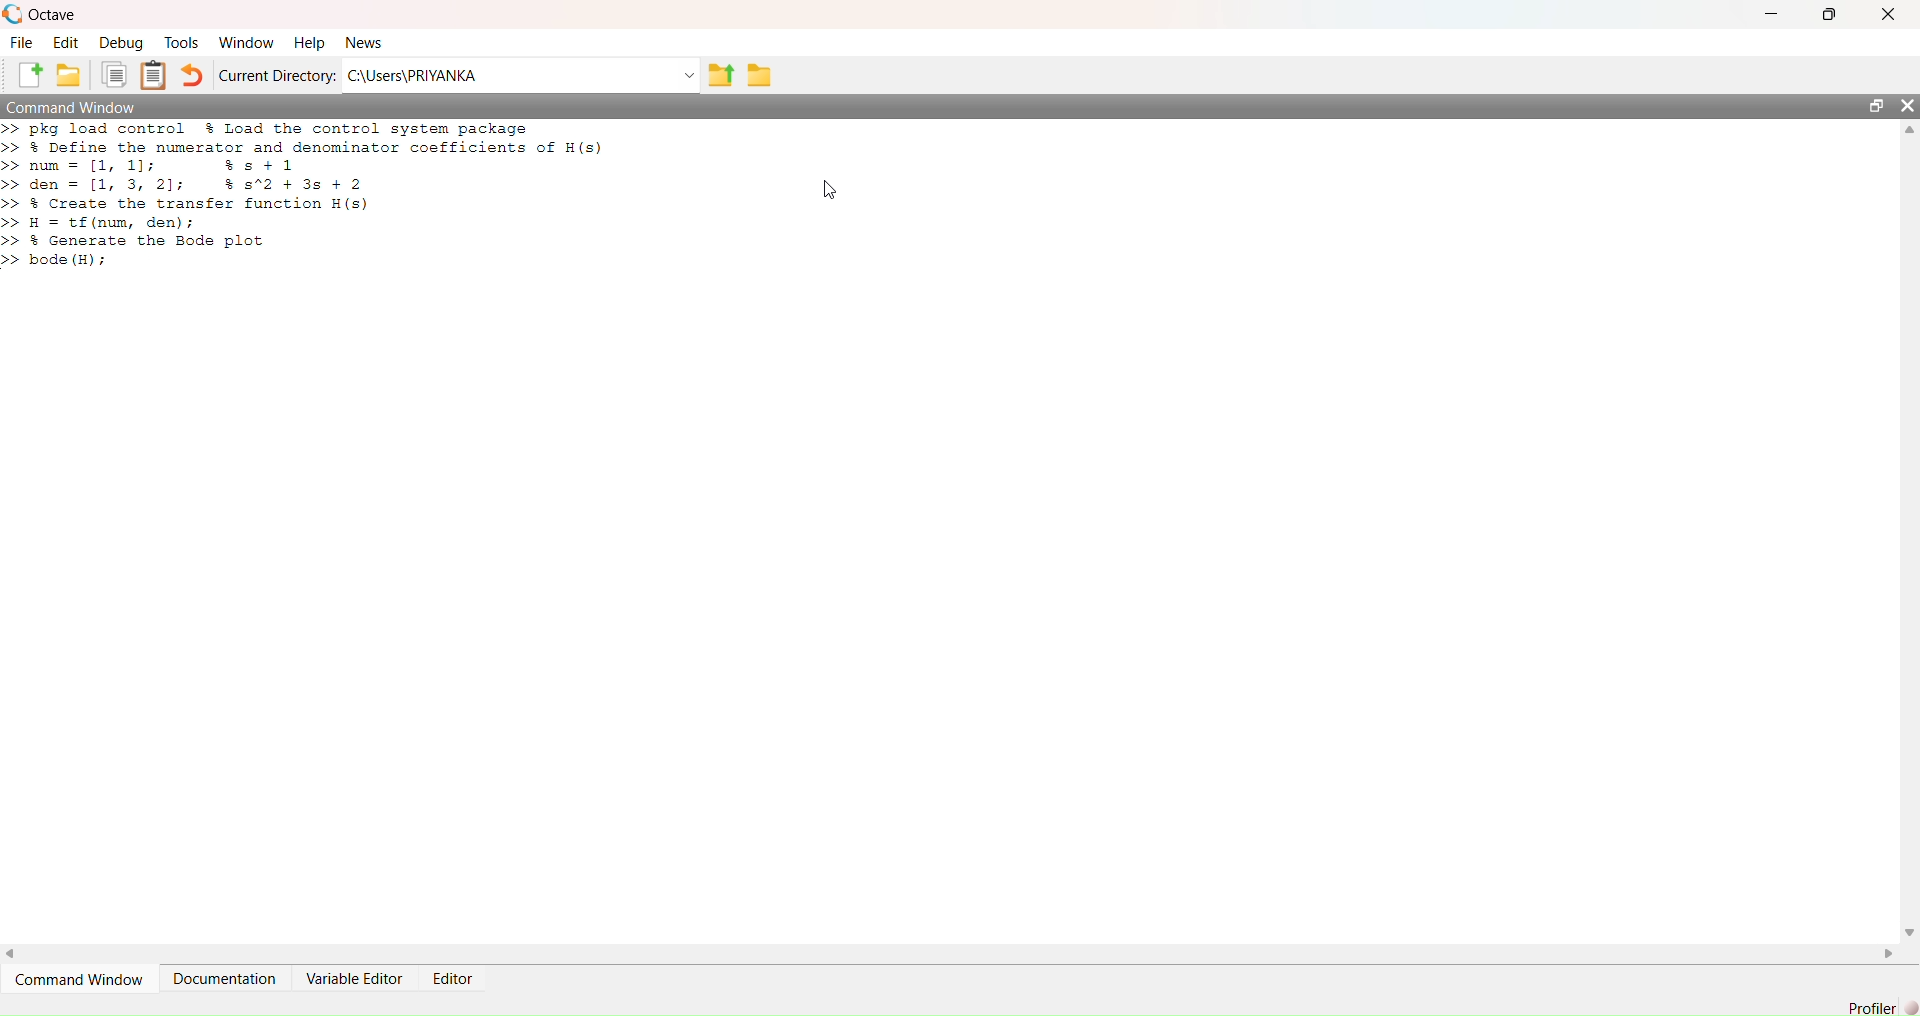 Image resolution: width=1920 pixels, height=1016 pixels. I want to click on Copy, so click(114, 74).